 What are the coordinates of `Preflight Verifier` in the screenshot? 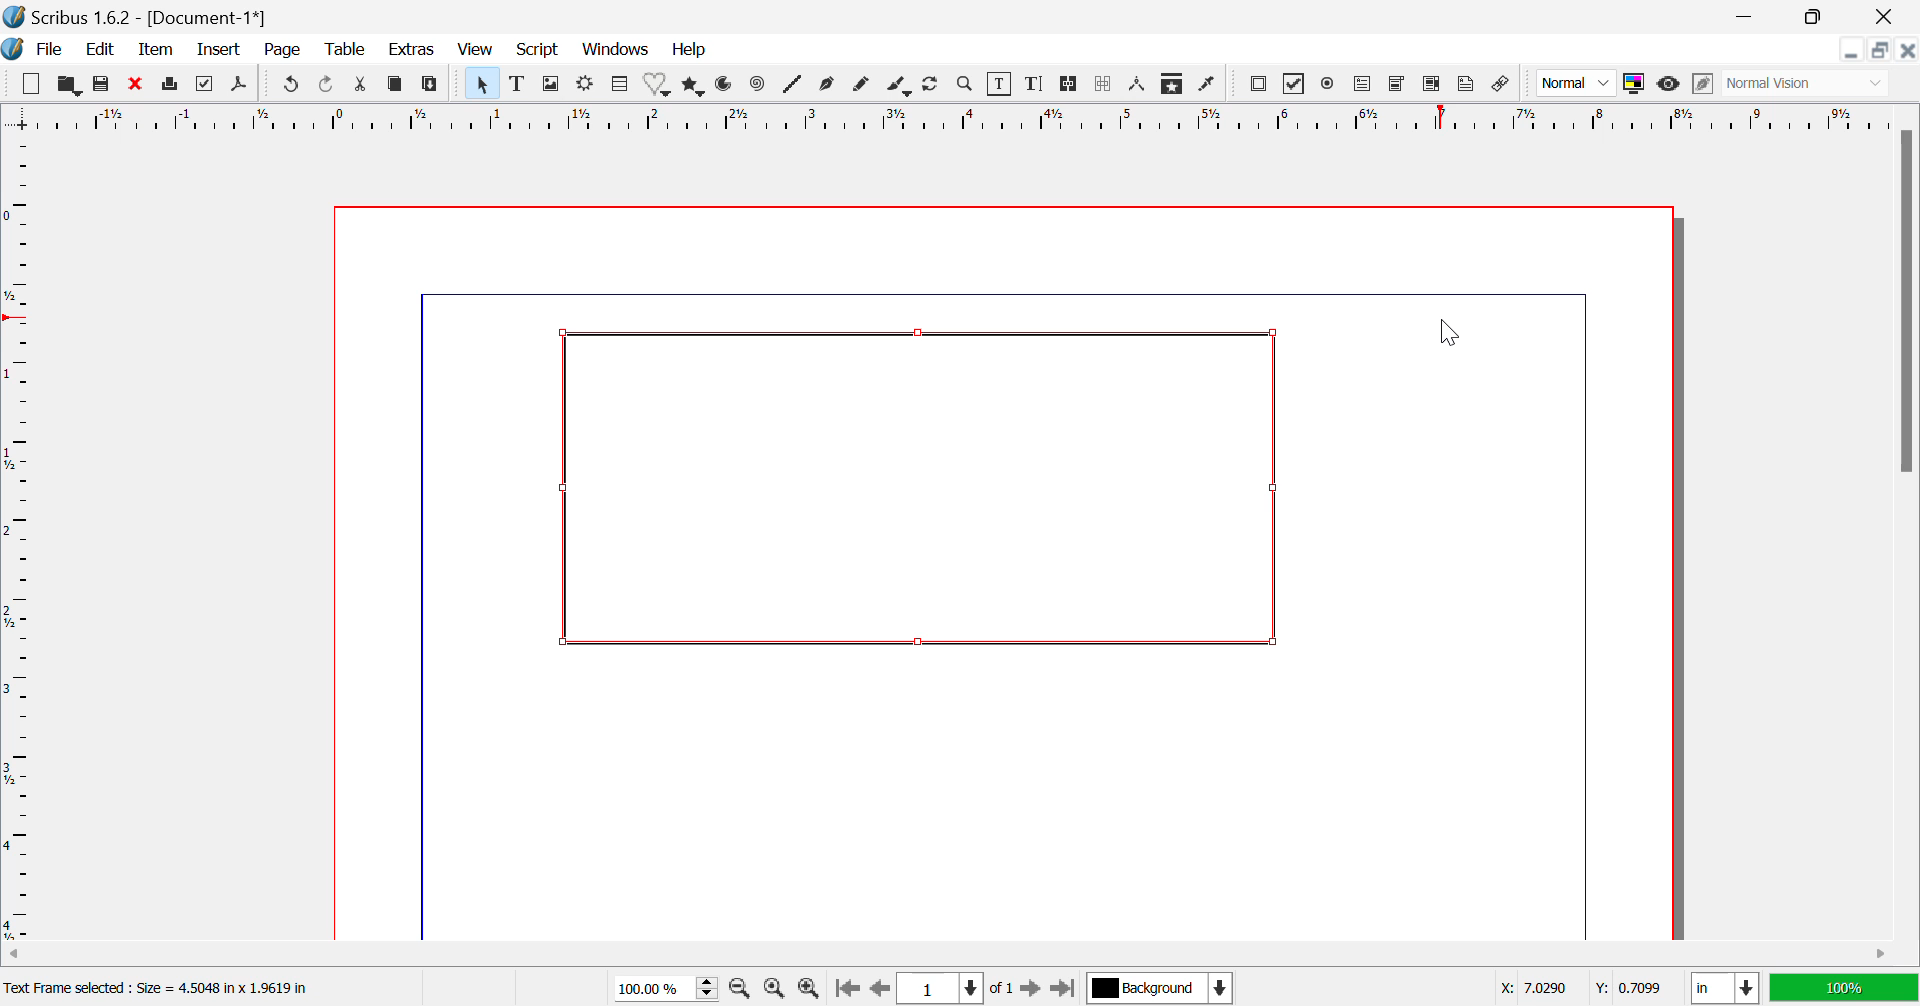 It's located at (205, 86).